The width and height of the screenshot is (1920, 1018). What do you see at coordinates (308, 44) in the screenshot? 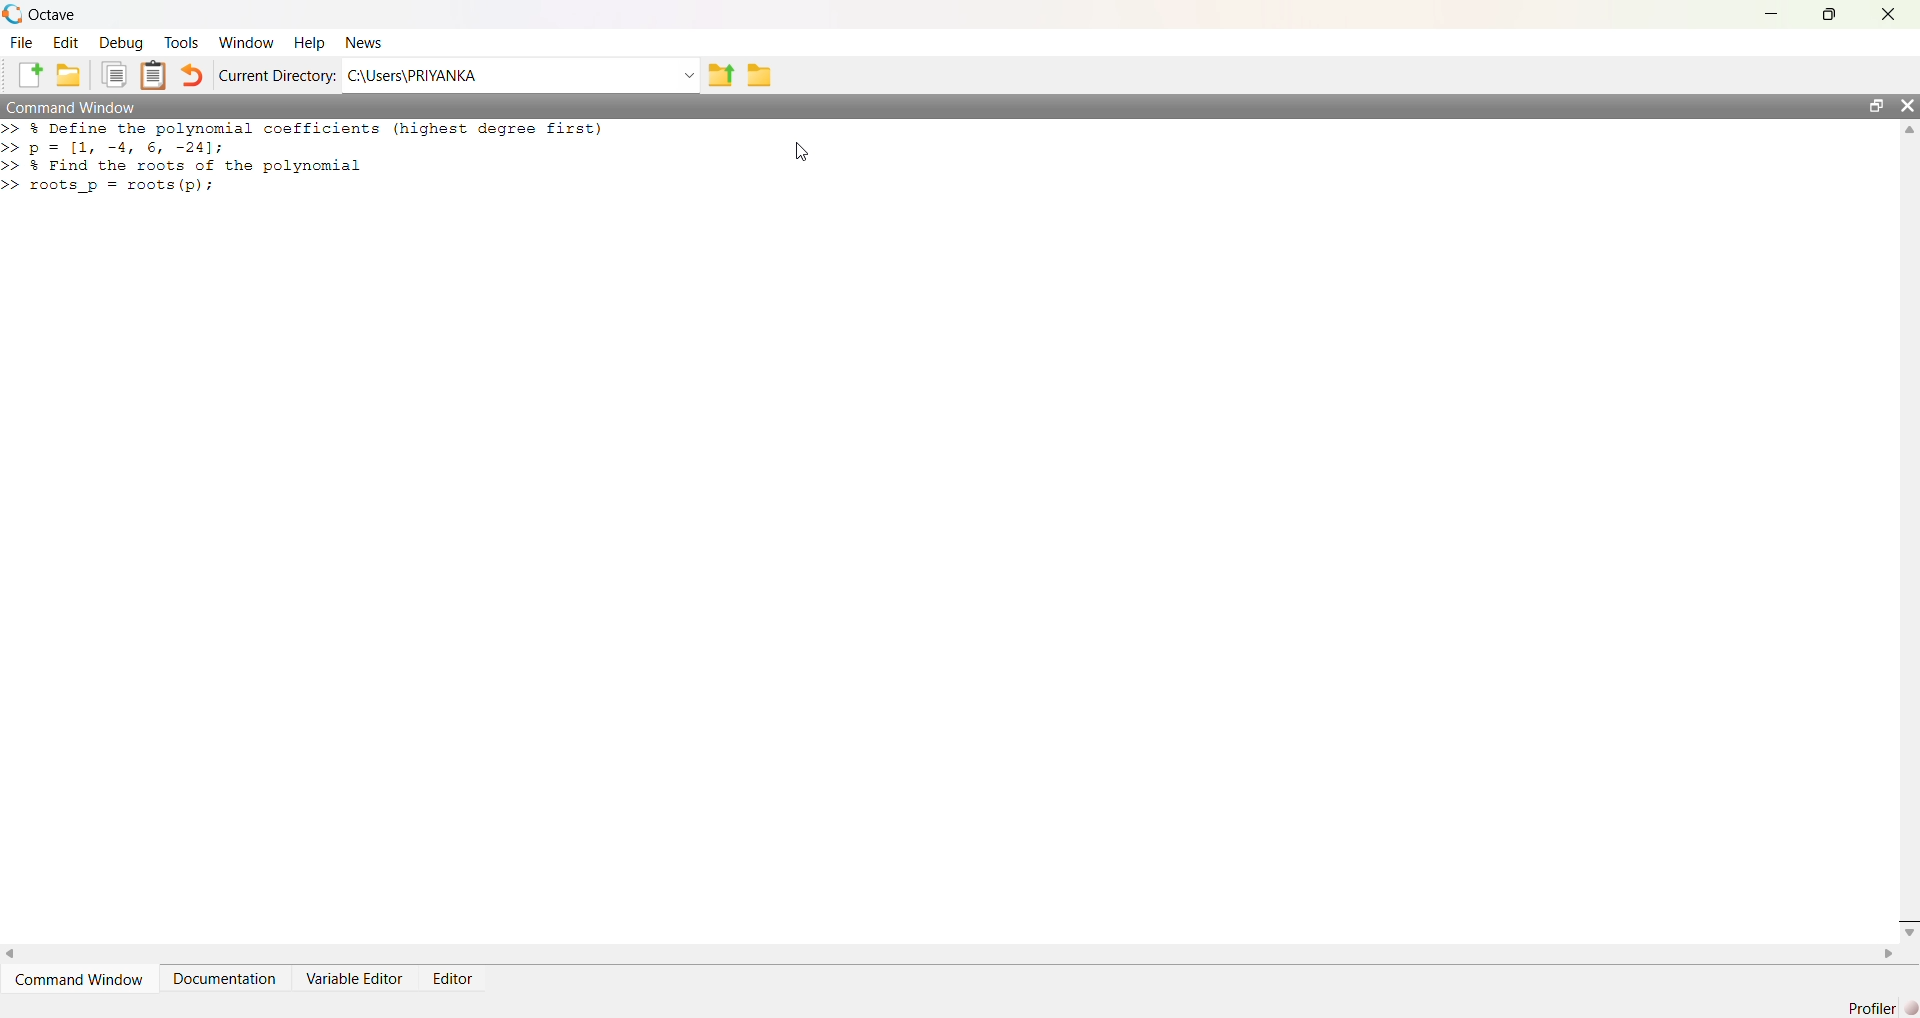
I see `Help` at bounding box center [308, 44].